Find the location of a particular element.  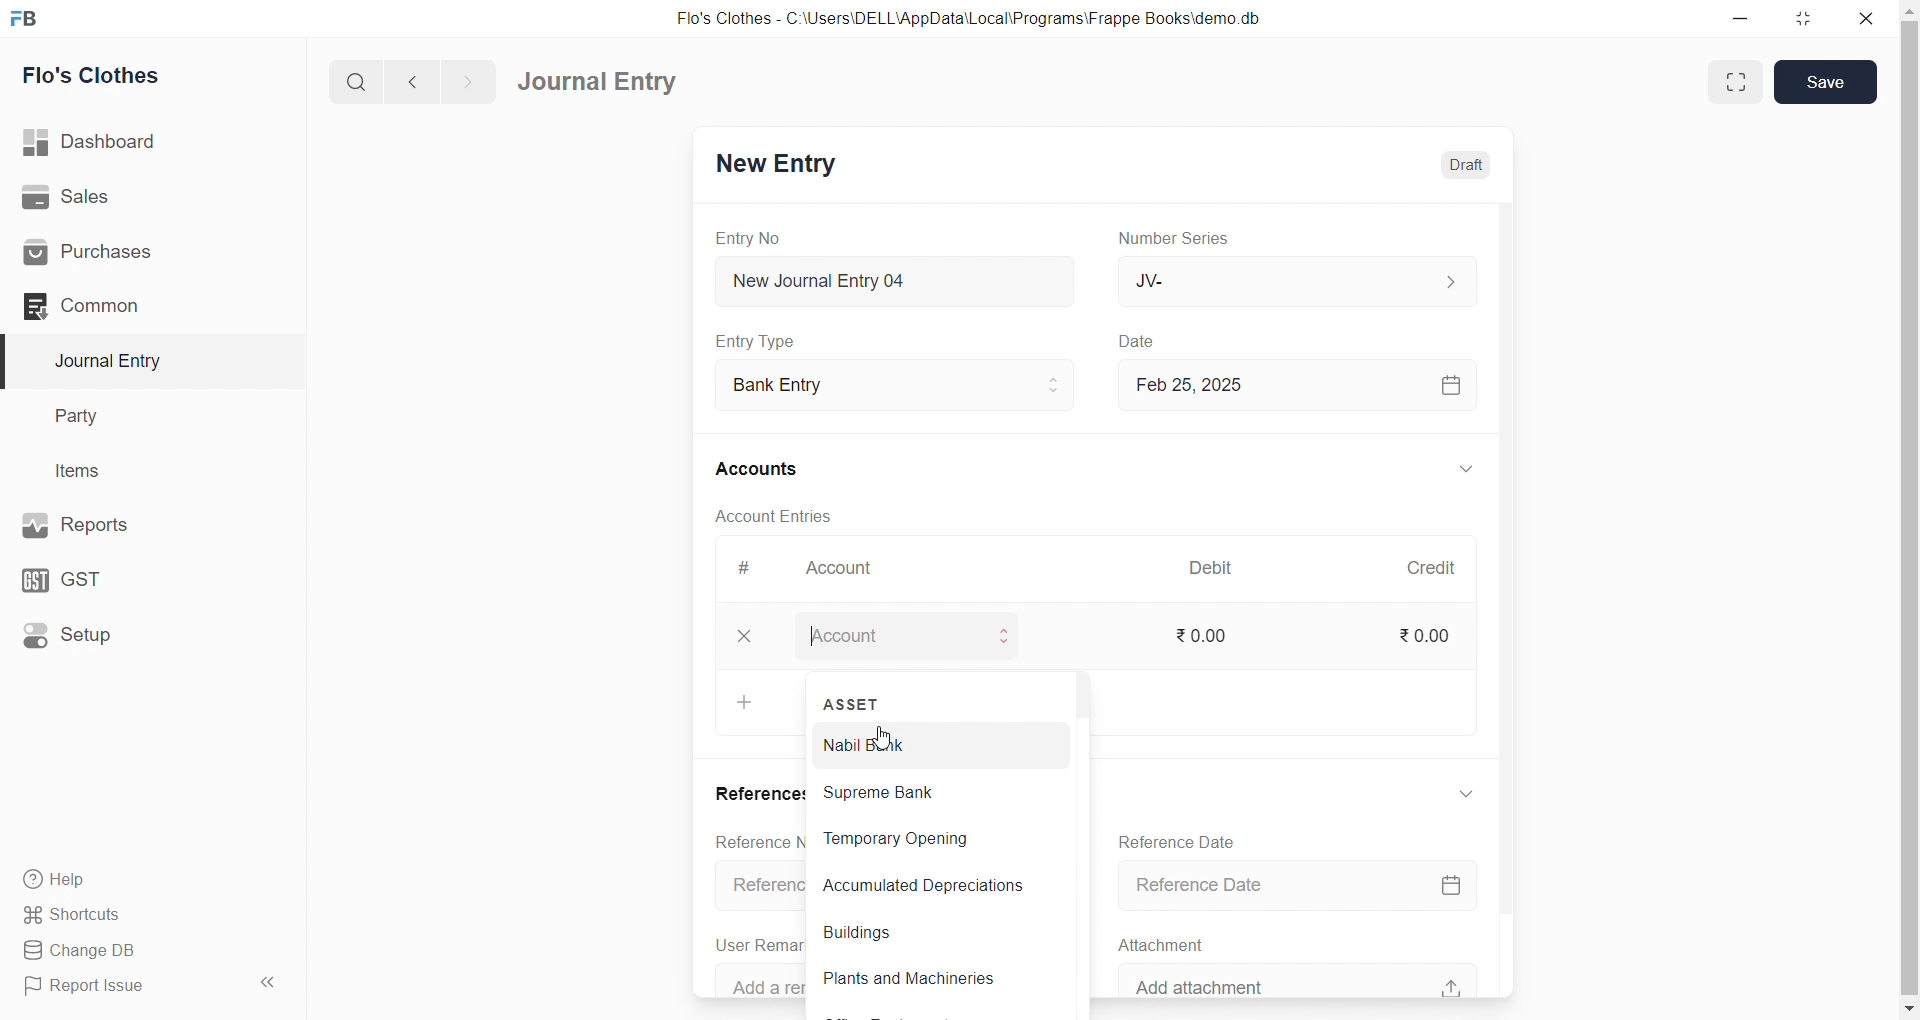

Shortcuts is located at coordinates (146, 913).